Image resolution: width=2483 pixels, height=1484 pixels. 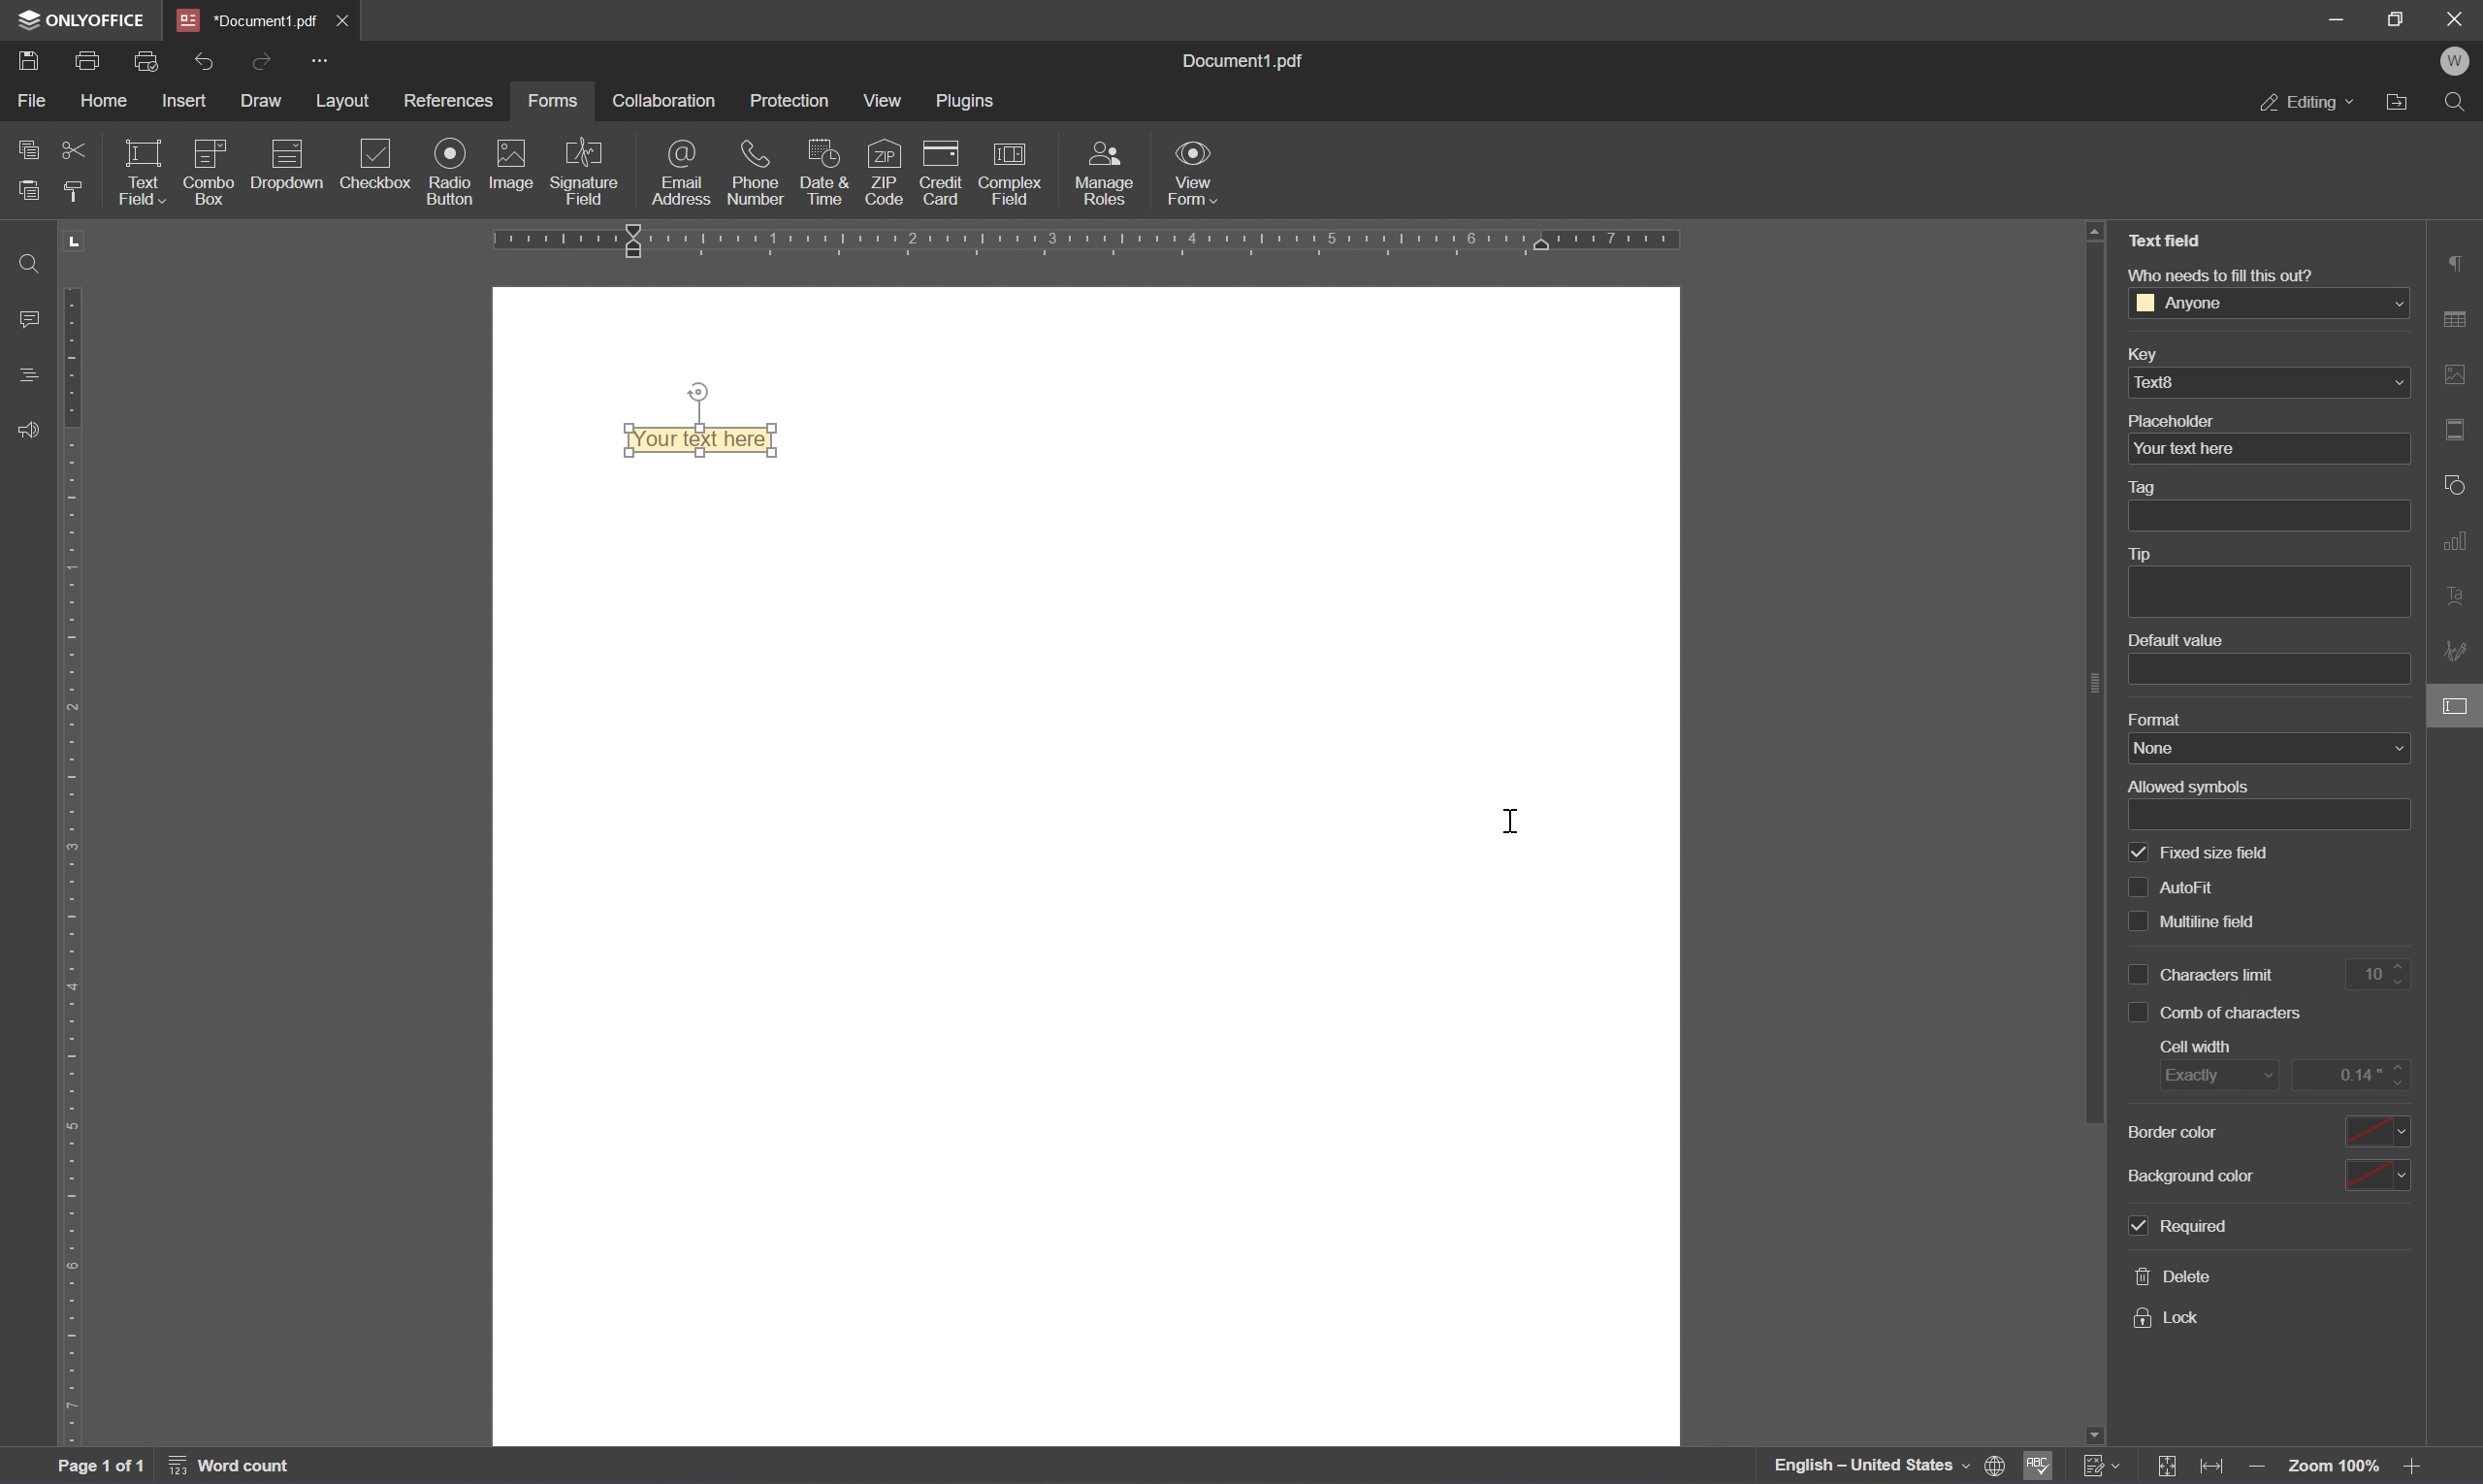 I want to click on ONLYOFFICE, so click(x=82, y=18).